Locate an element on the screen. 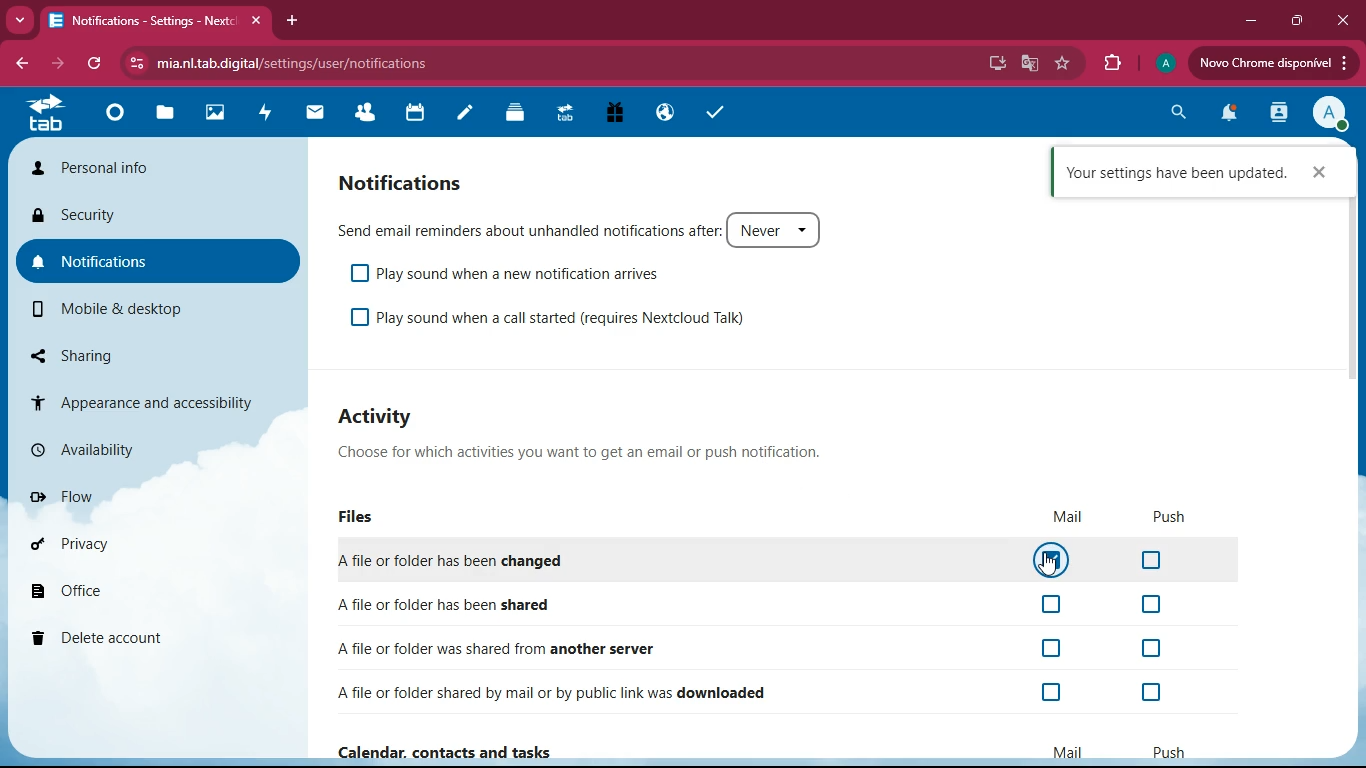 The height and width of the screenshot is (768, 1366). privacy is located at coordinates (119, 544).